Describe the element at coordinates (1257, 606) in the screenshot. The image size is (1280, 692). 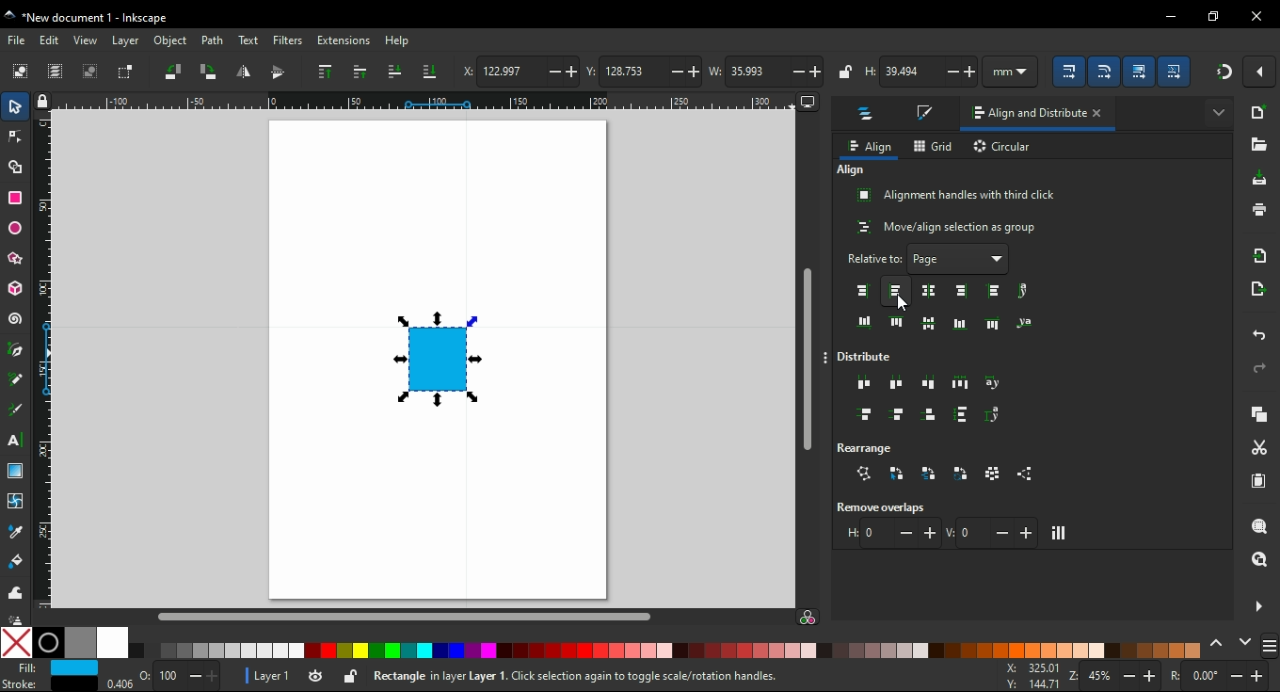
I see `more settings` at that location.